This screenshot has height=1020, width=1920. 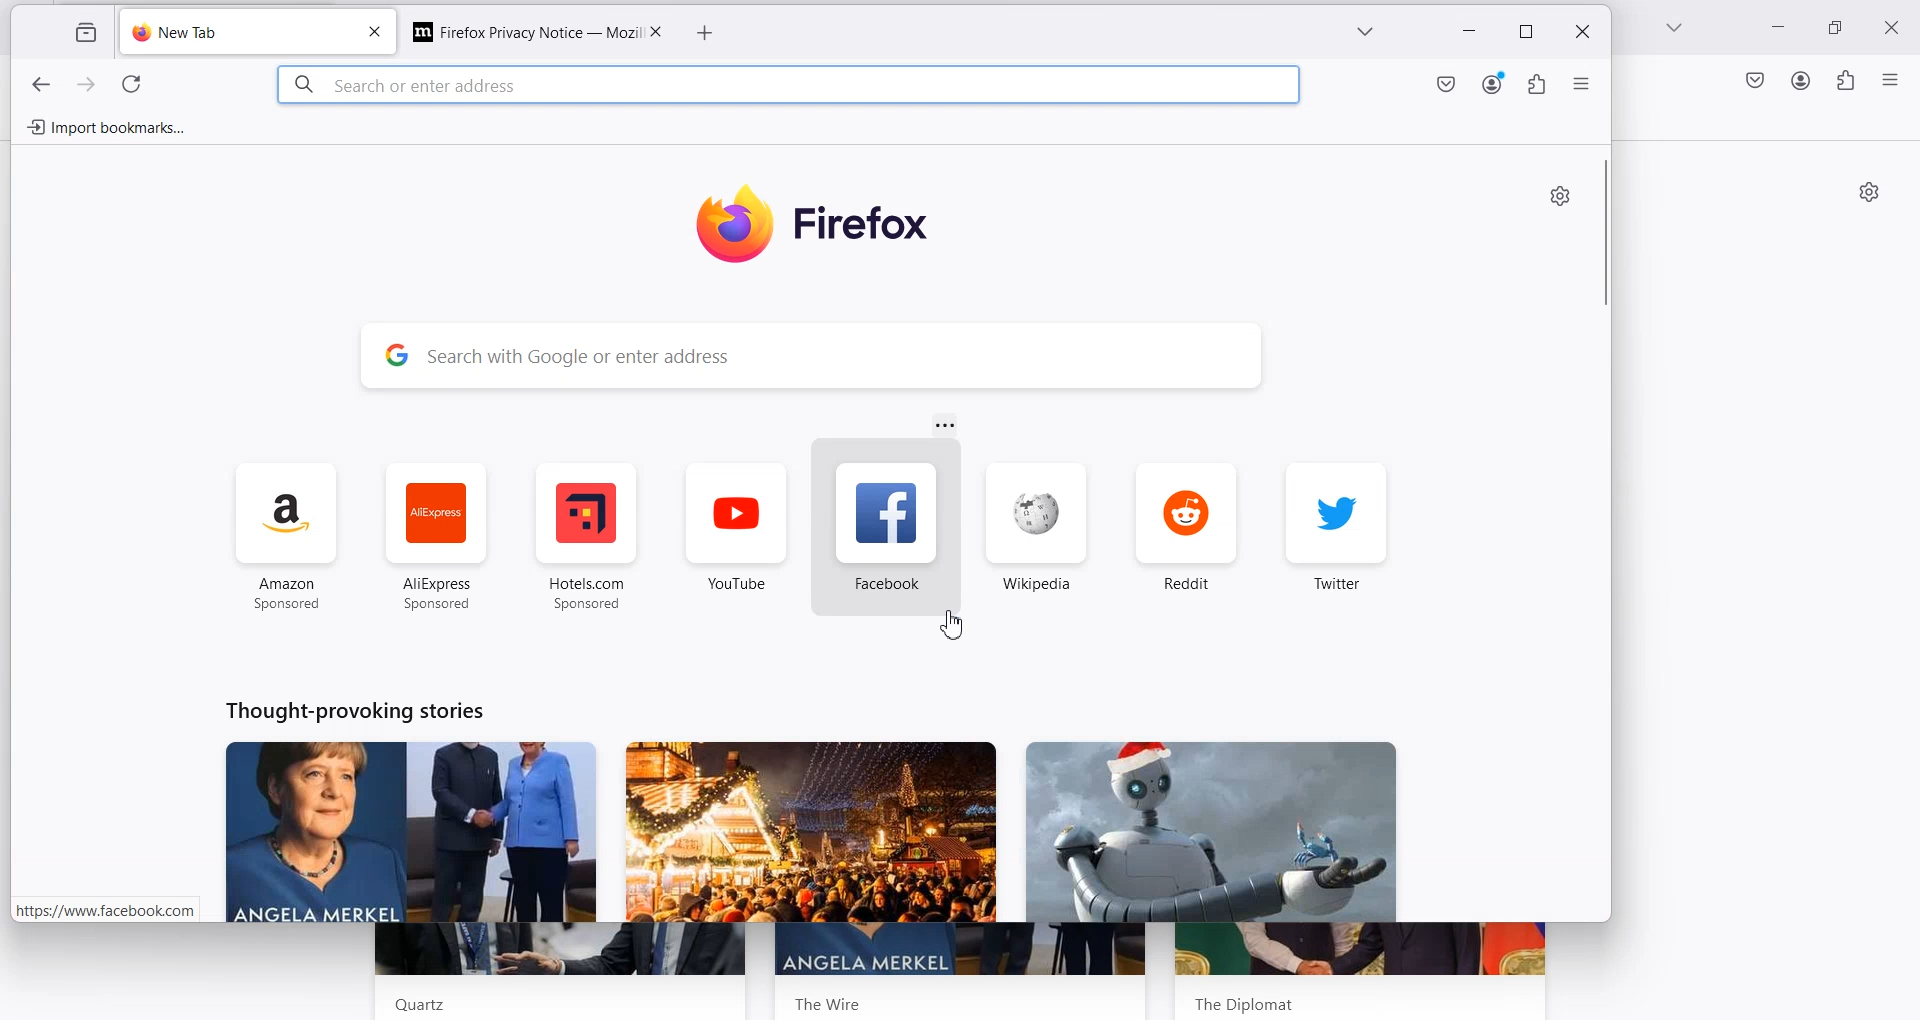 I want to click on Maximize, so click(x=1839, y=28).